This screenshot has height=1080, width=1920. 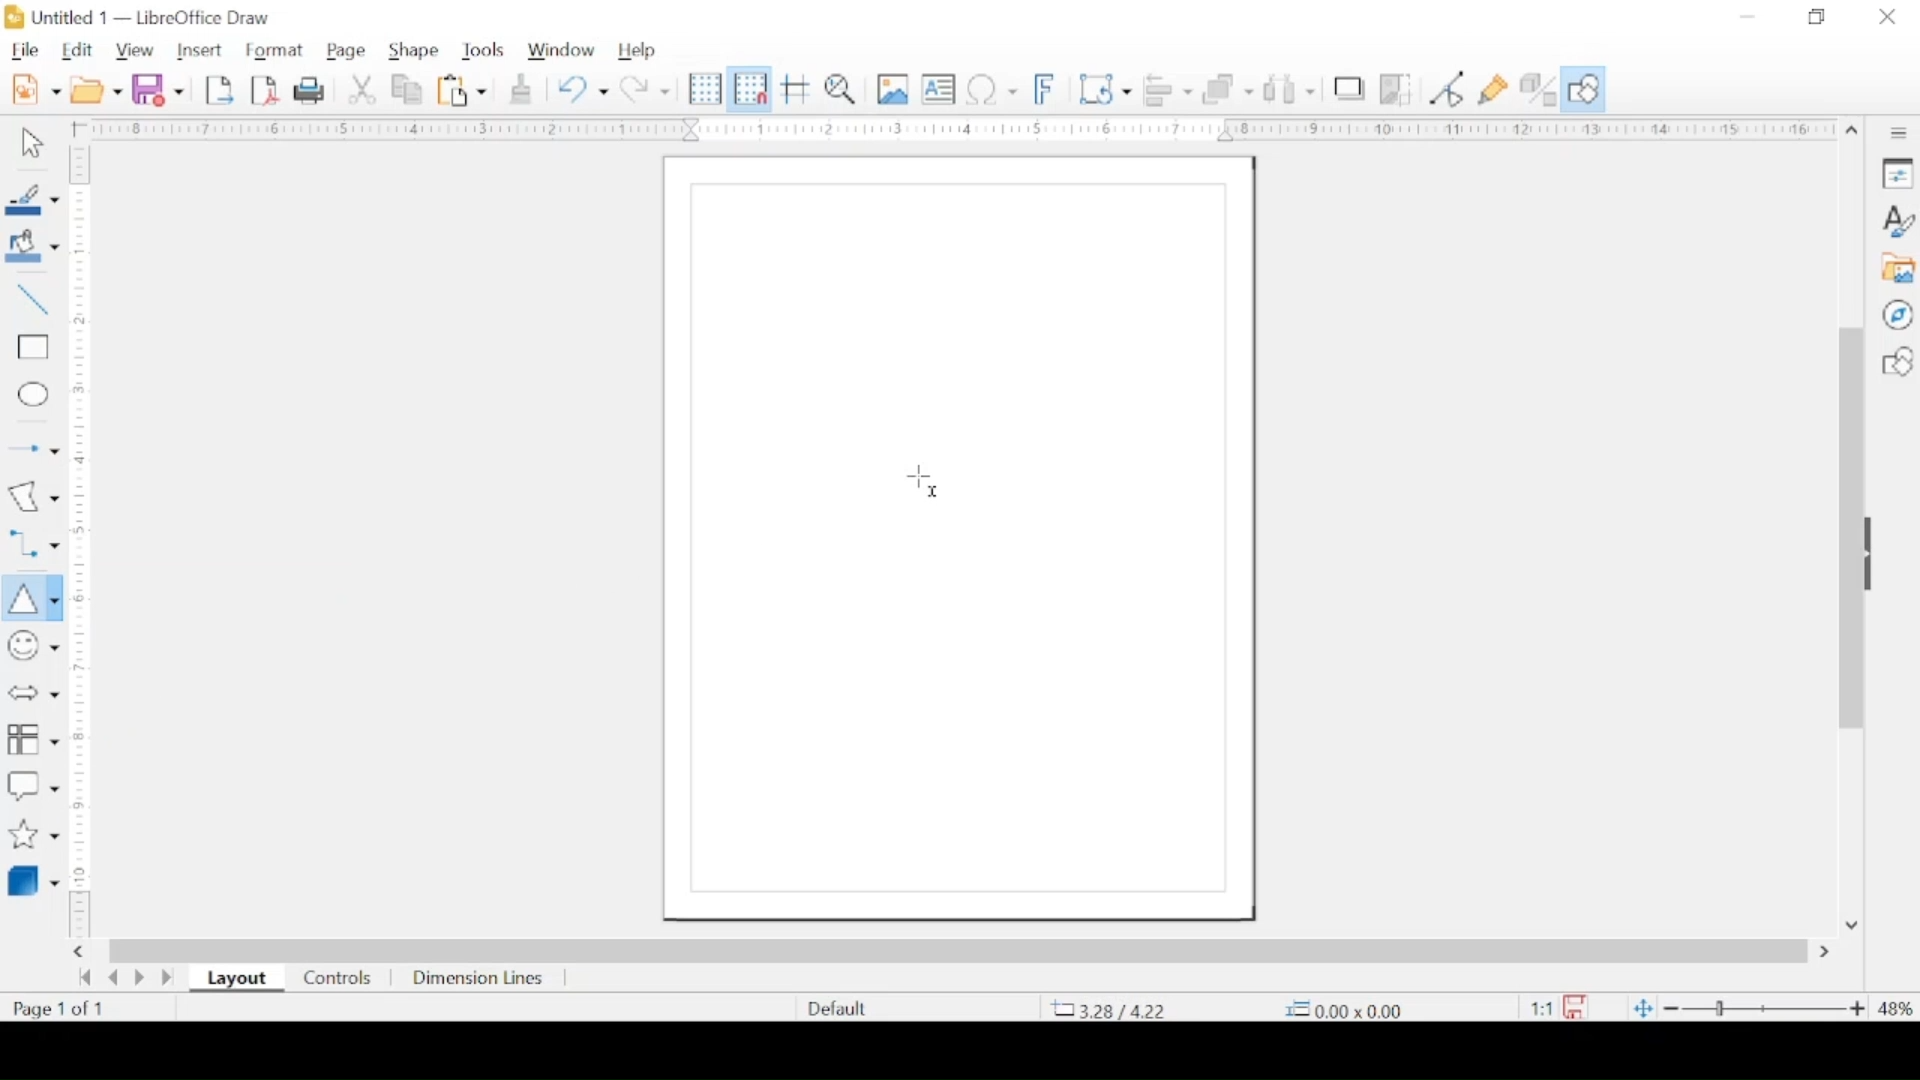 What do you see at coordinates (362, 90) in the screenshot?
I see `cut` at bounding box center [362, 90].